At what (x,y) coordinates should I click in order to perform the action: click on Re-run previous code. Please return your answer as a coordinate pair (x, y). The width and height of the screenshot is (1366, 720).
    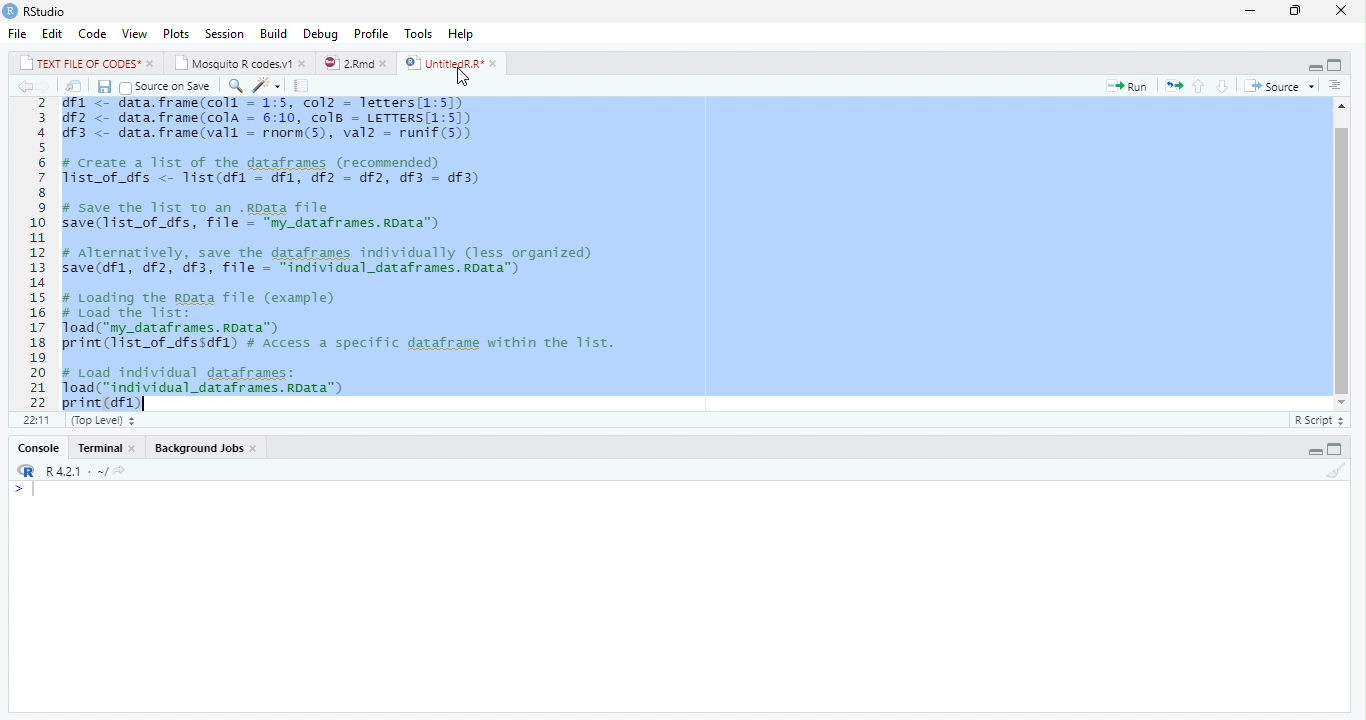
    Looking at the image, I should click on (1173, 85).